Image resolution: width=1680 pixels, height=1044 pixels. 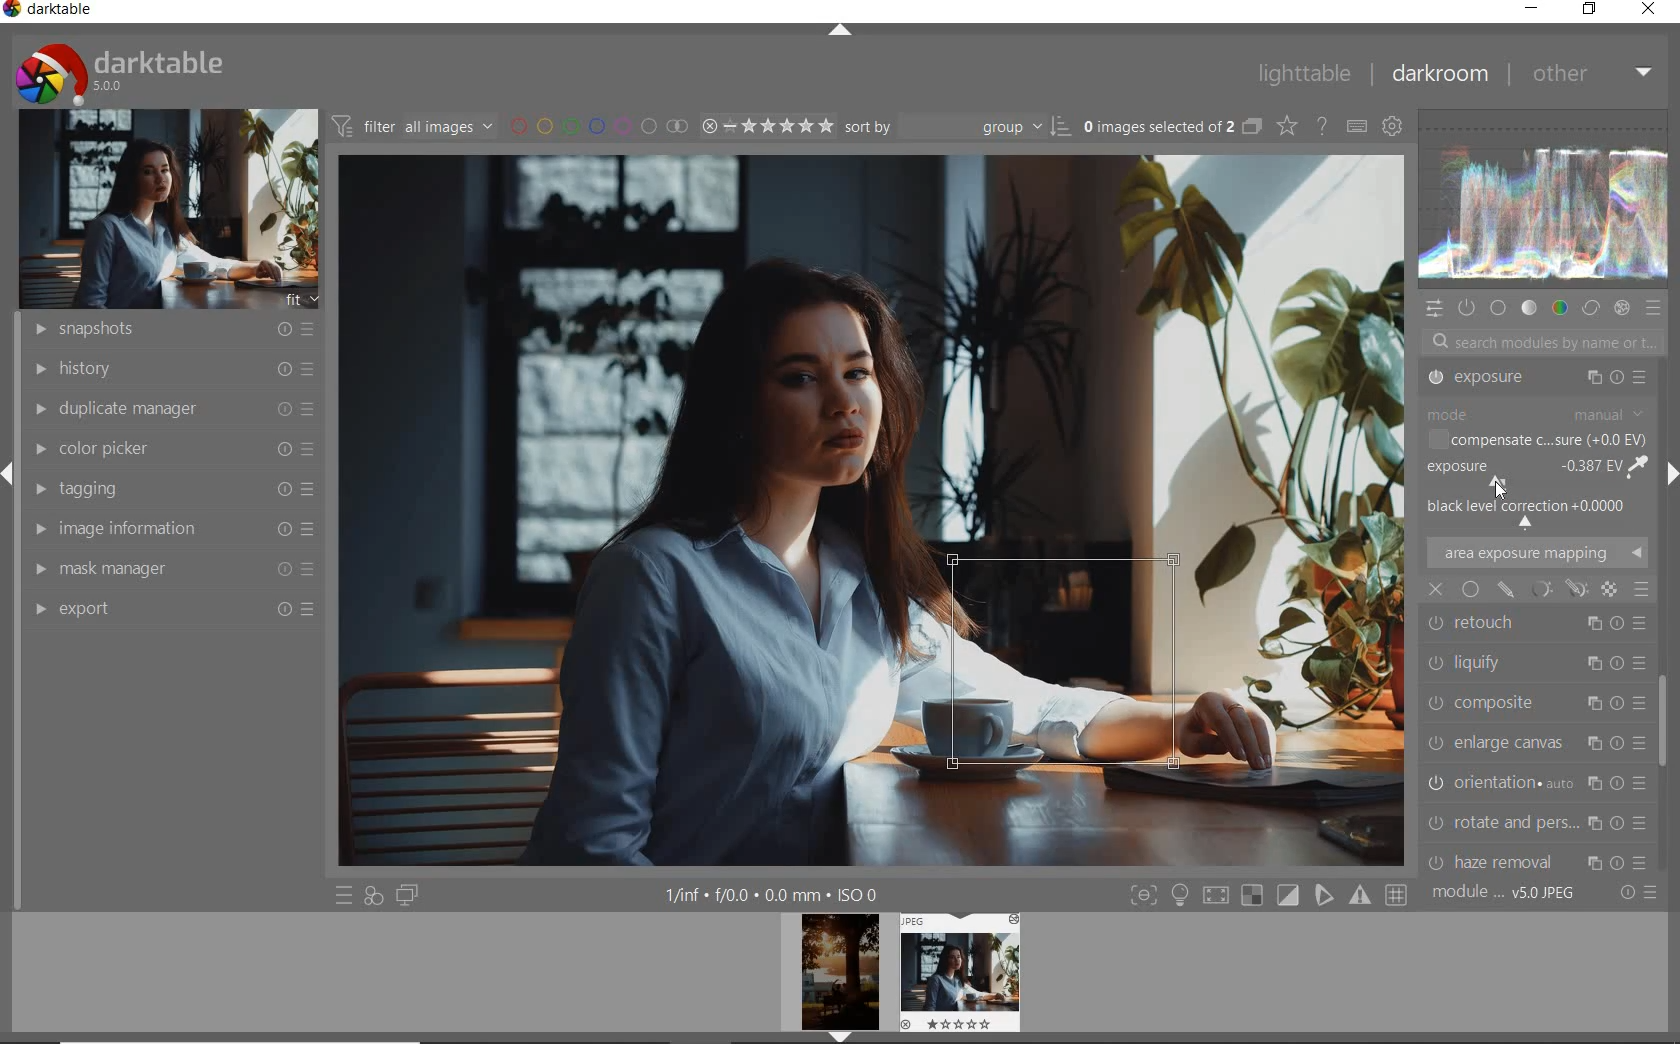 I want to click on RETOUCH, so click(x=1535, y=505).